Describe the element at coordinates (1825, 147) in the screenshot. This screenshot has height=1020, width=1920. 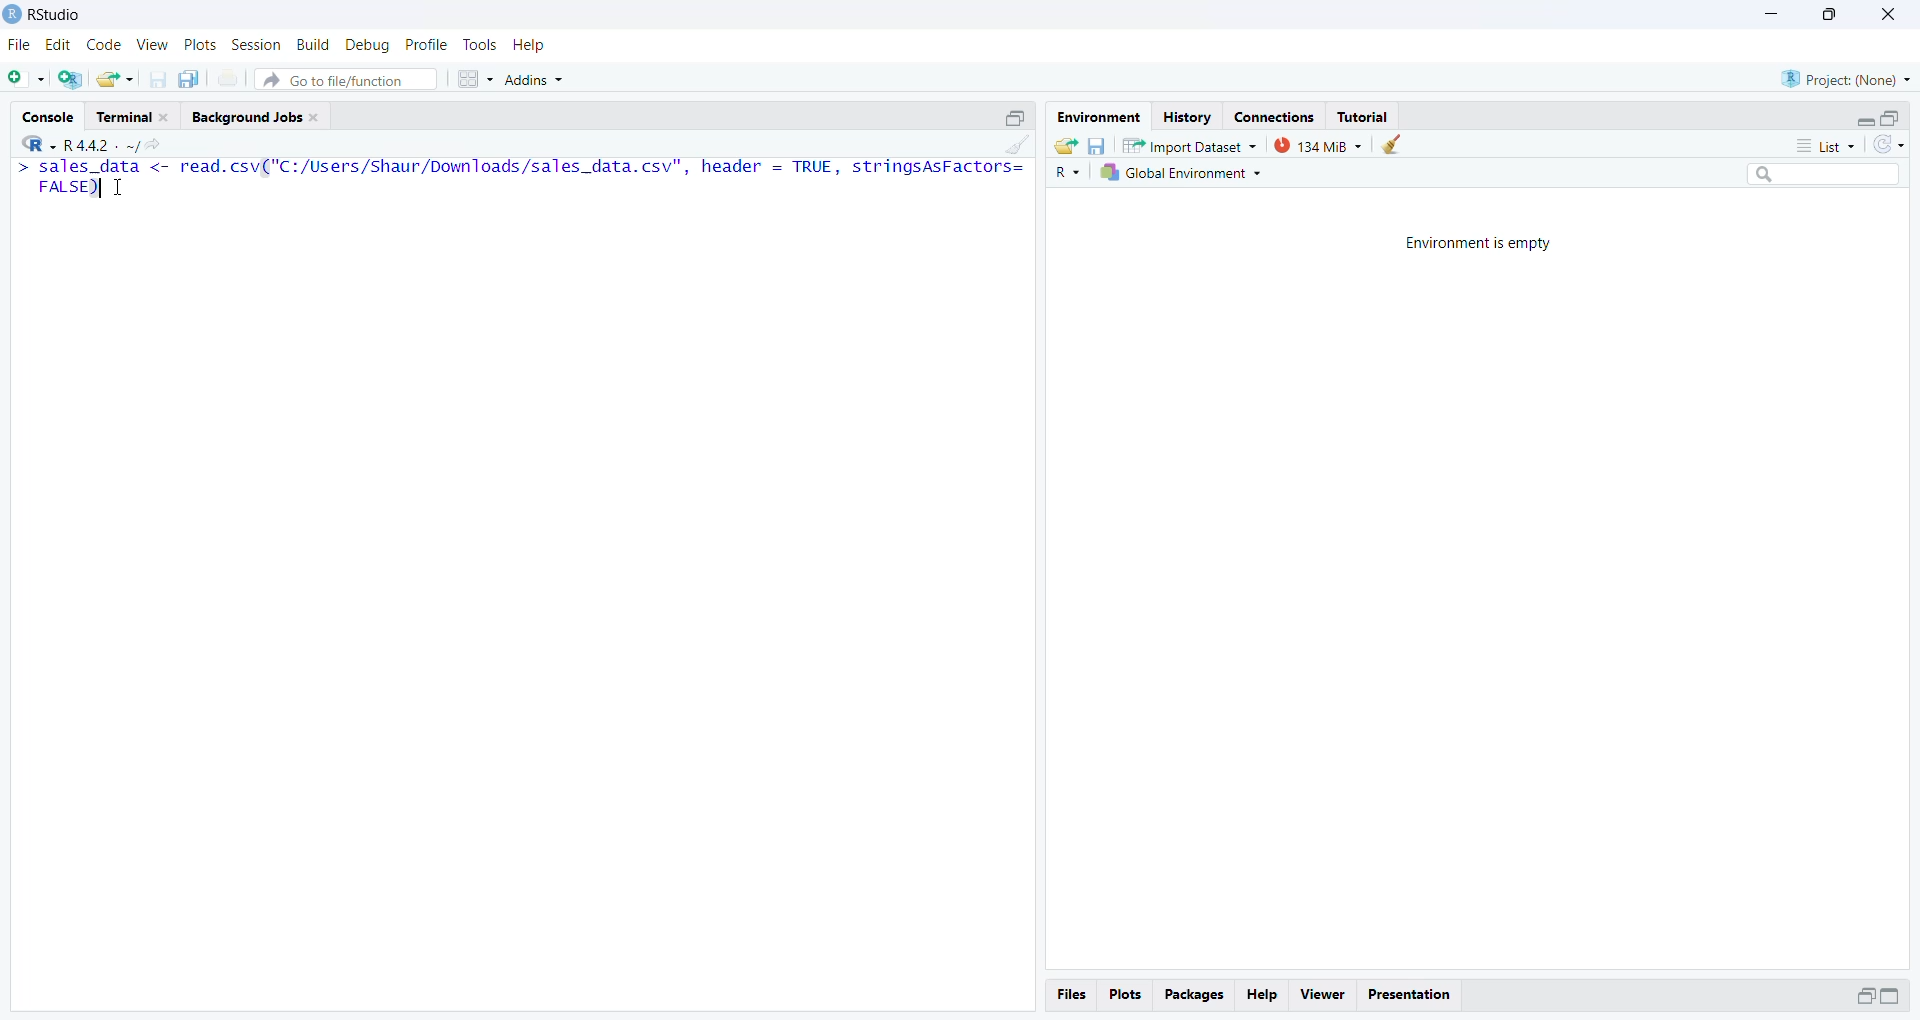
I see `List` at that location.